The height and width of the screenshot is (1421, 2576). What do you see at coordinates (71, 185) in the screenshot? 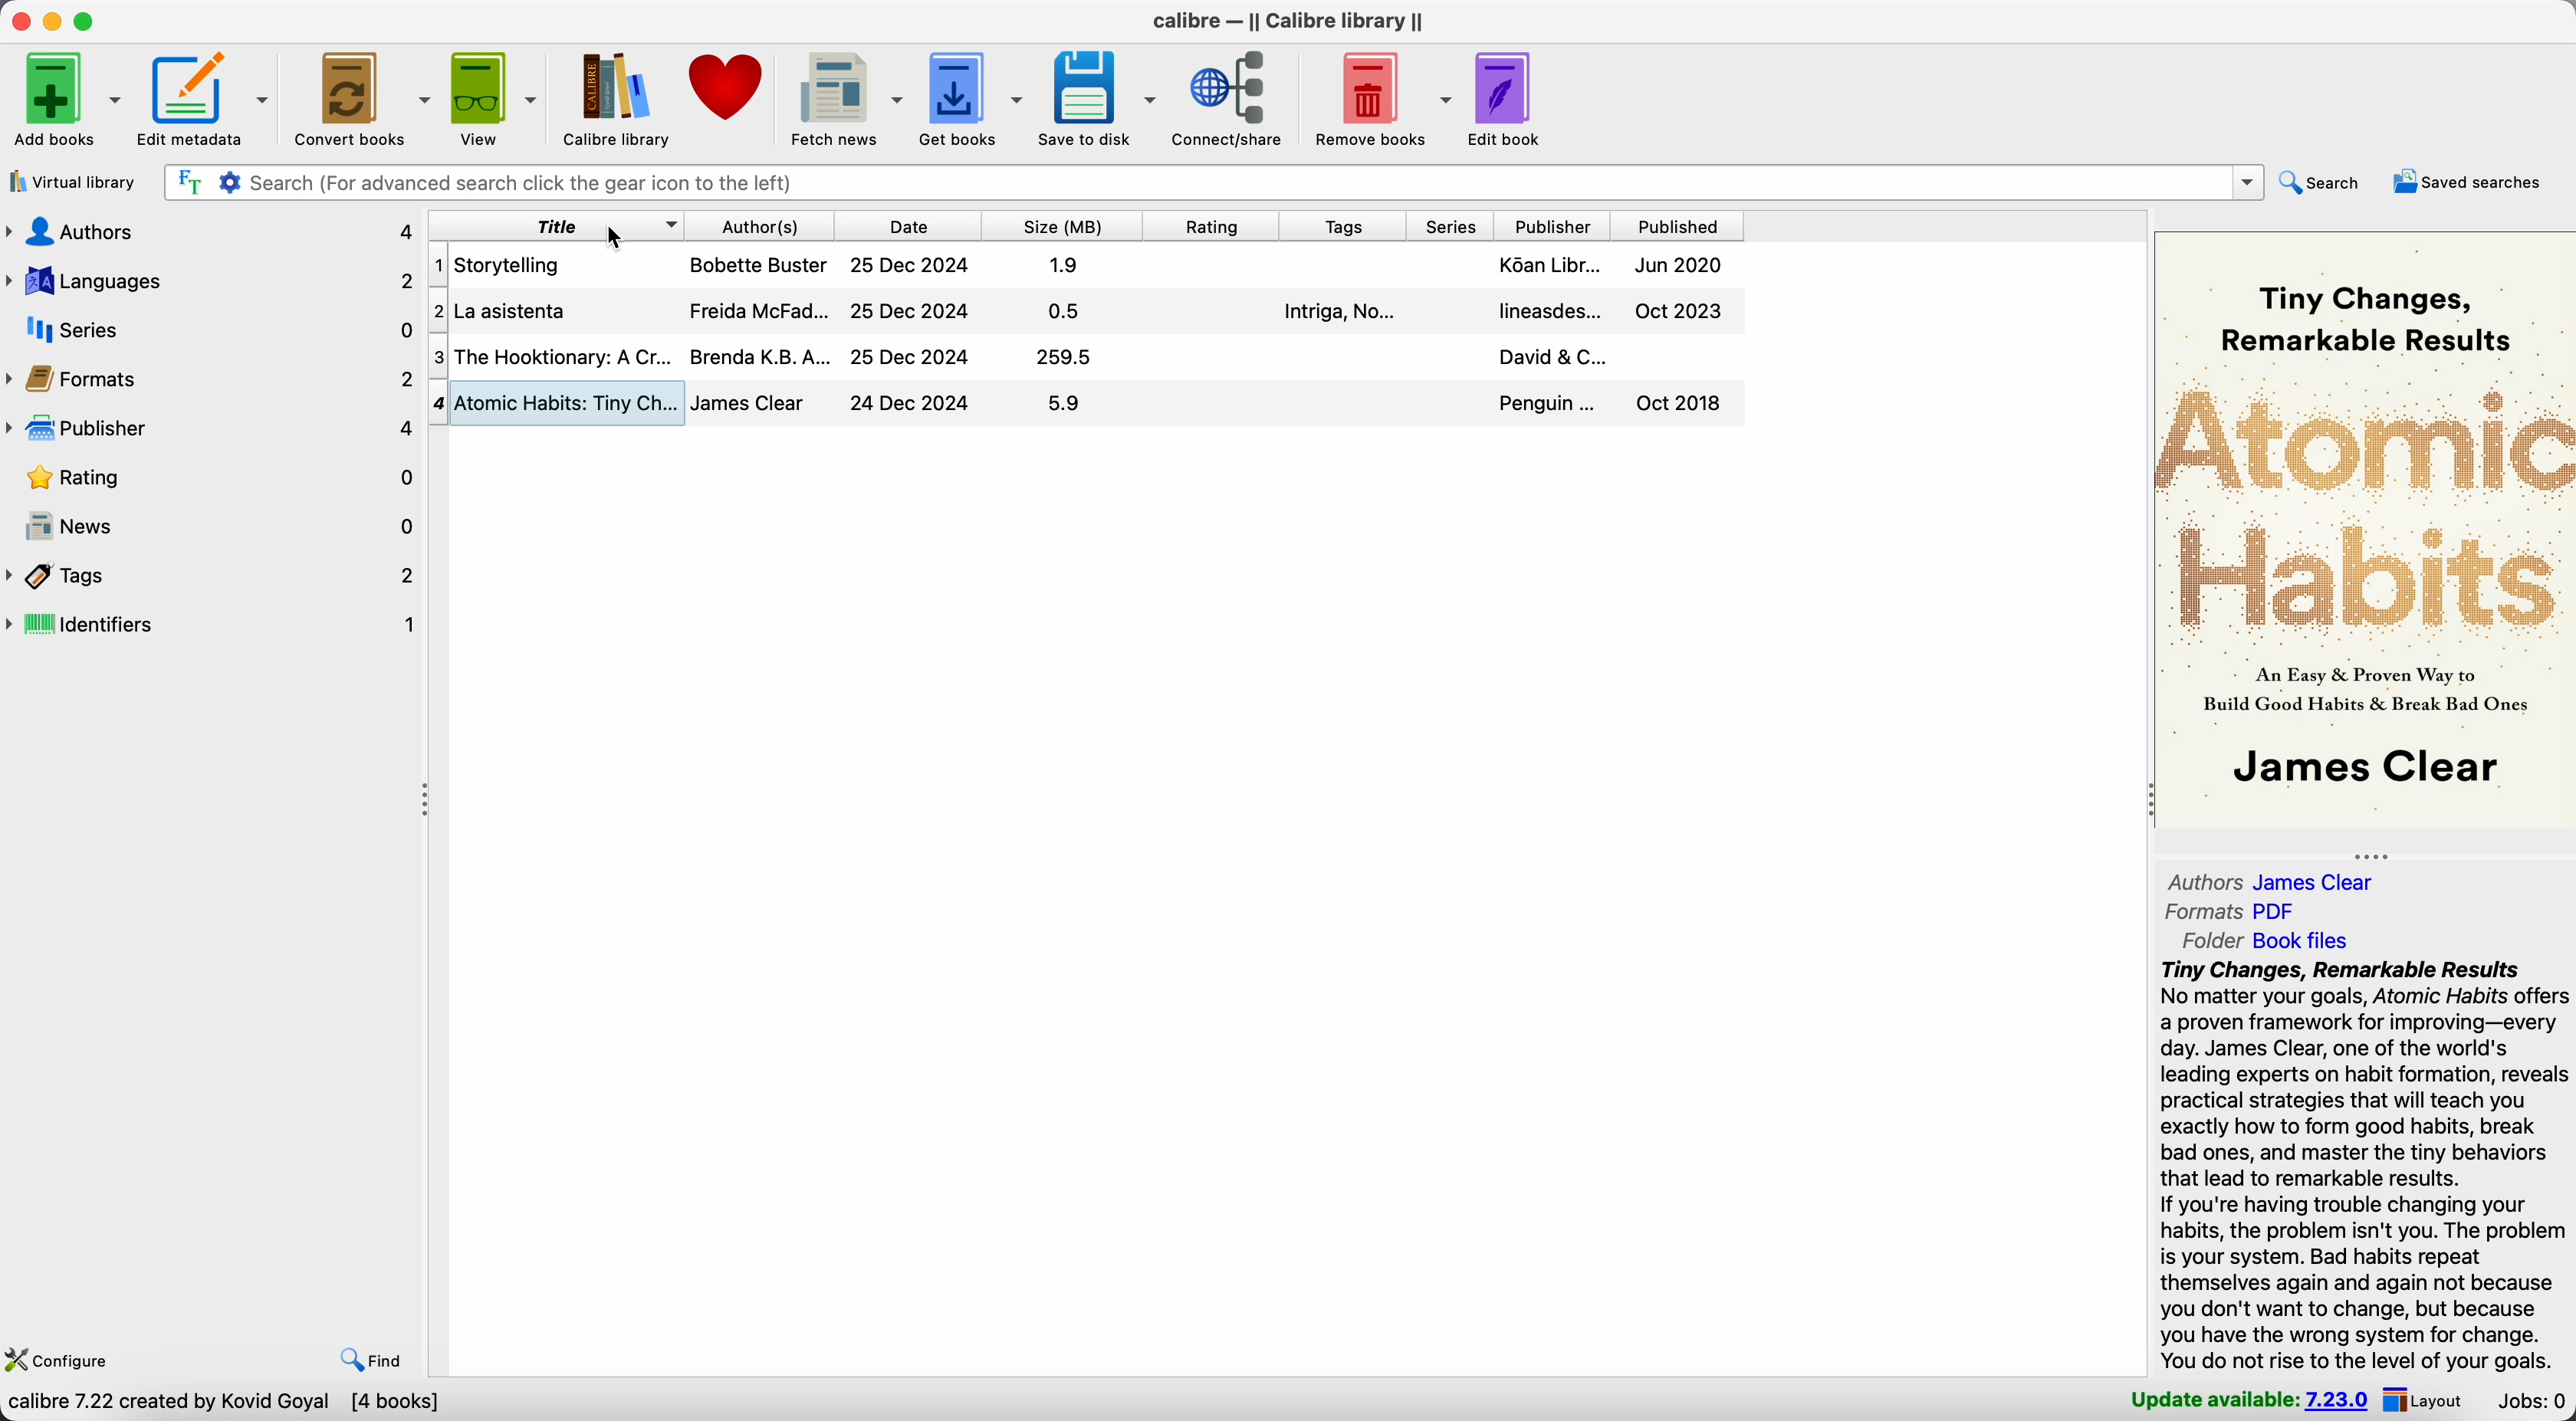
I see `virtual library` at bounding box center [71, 185].